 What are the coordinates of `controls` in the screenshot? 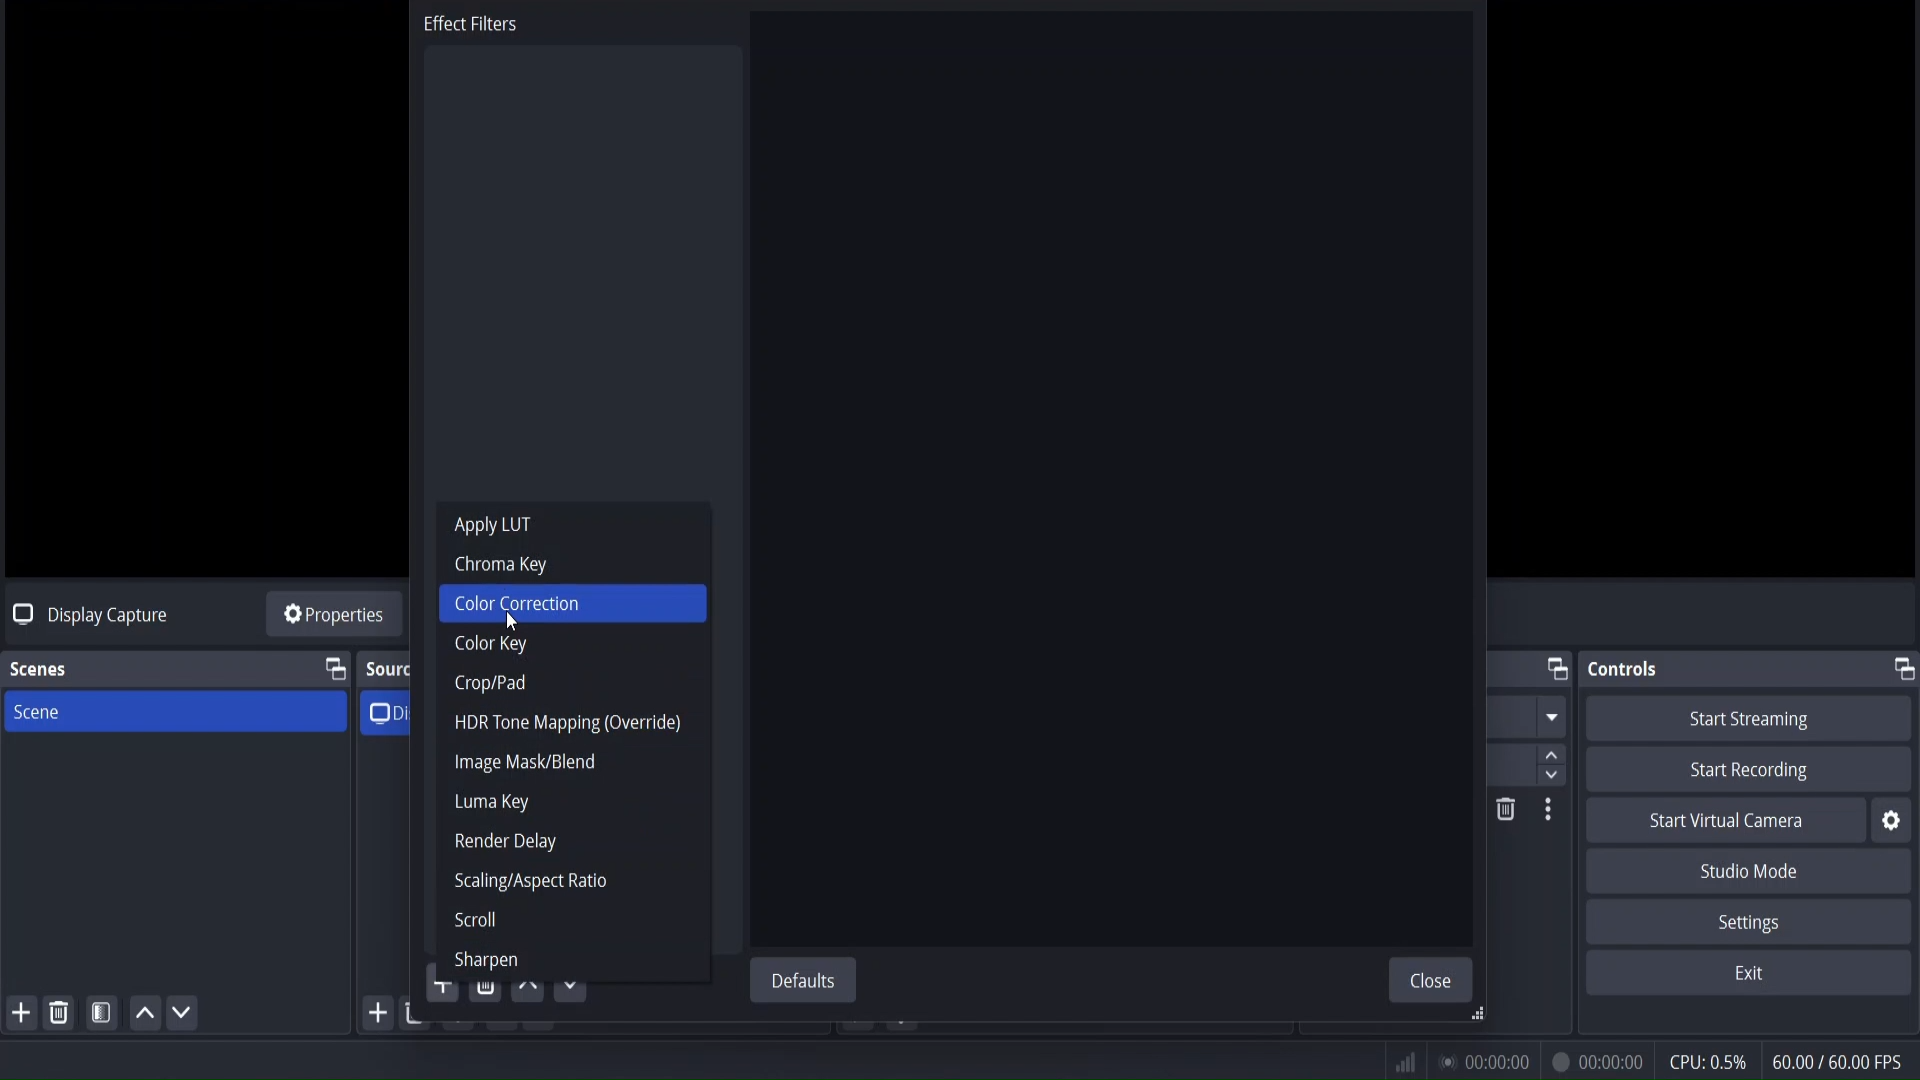 It's located at (1627, 669).